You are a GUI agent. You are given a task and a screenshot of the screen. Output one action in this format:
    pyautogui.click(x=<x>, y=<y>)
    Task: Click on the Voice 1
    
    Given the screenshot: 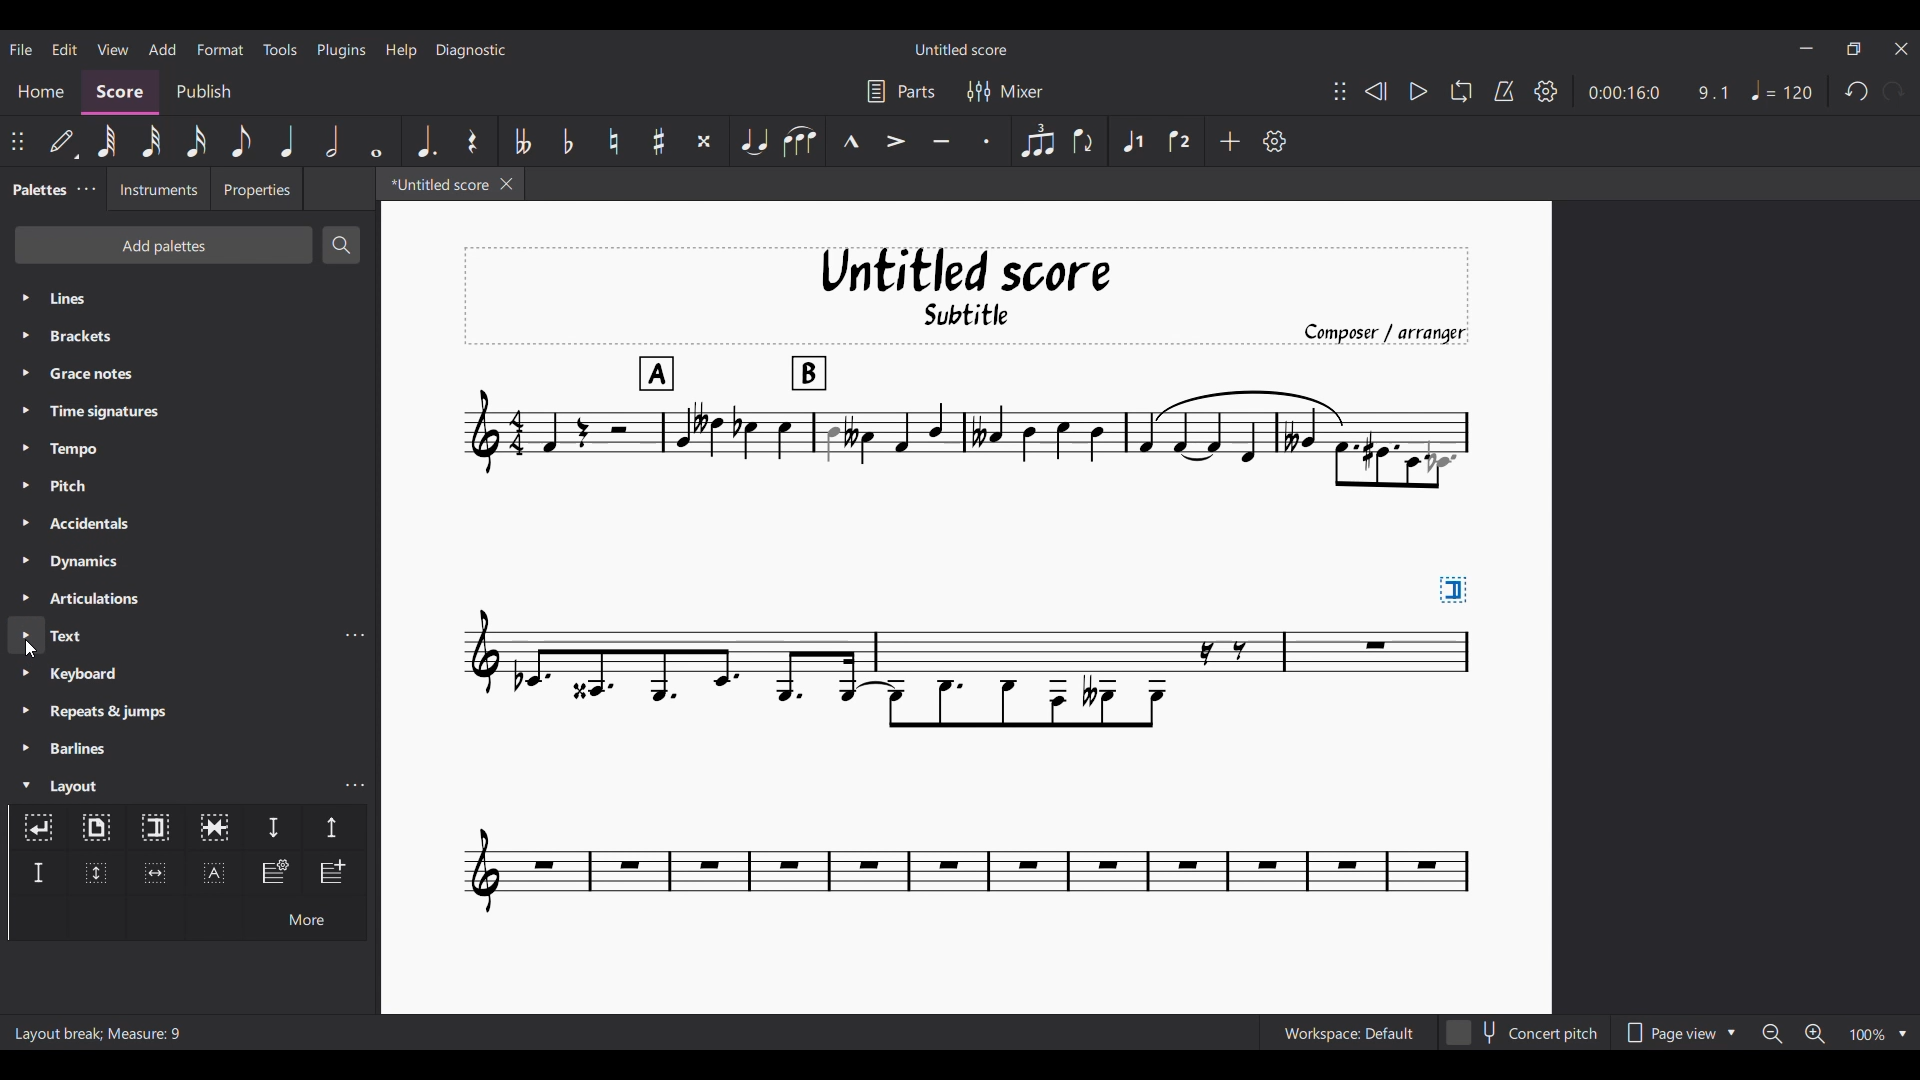 What is the action you would take?
    pyautogui.click(x=1131, y=141)
    